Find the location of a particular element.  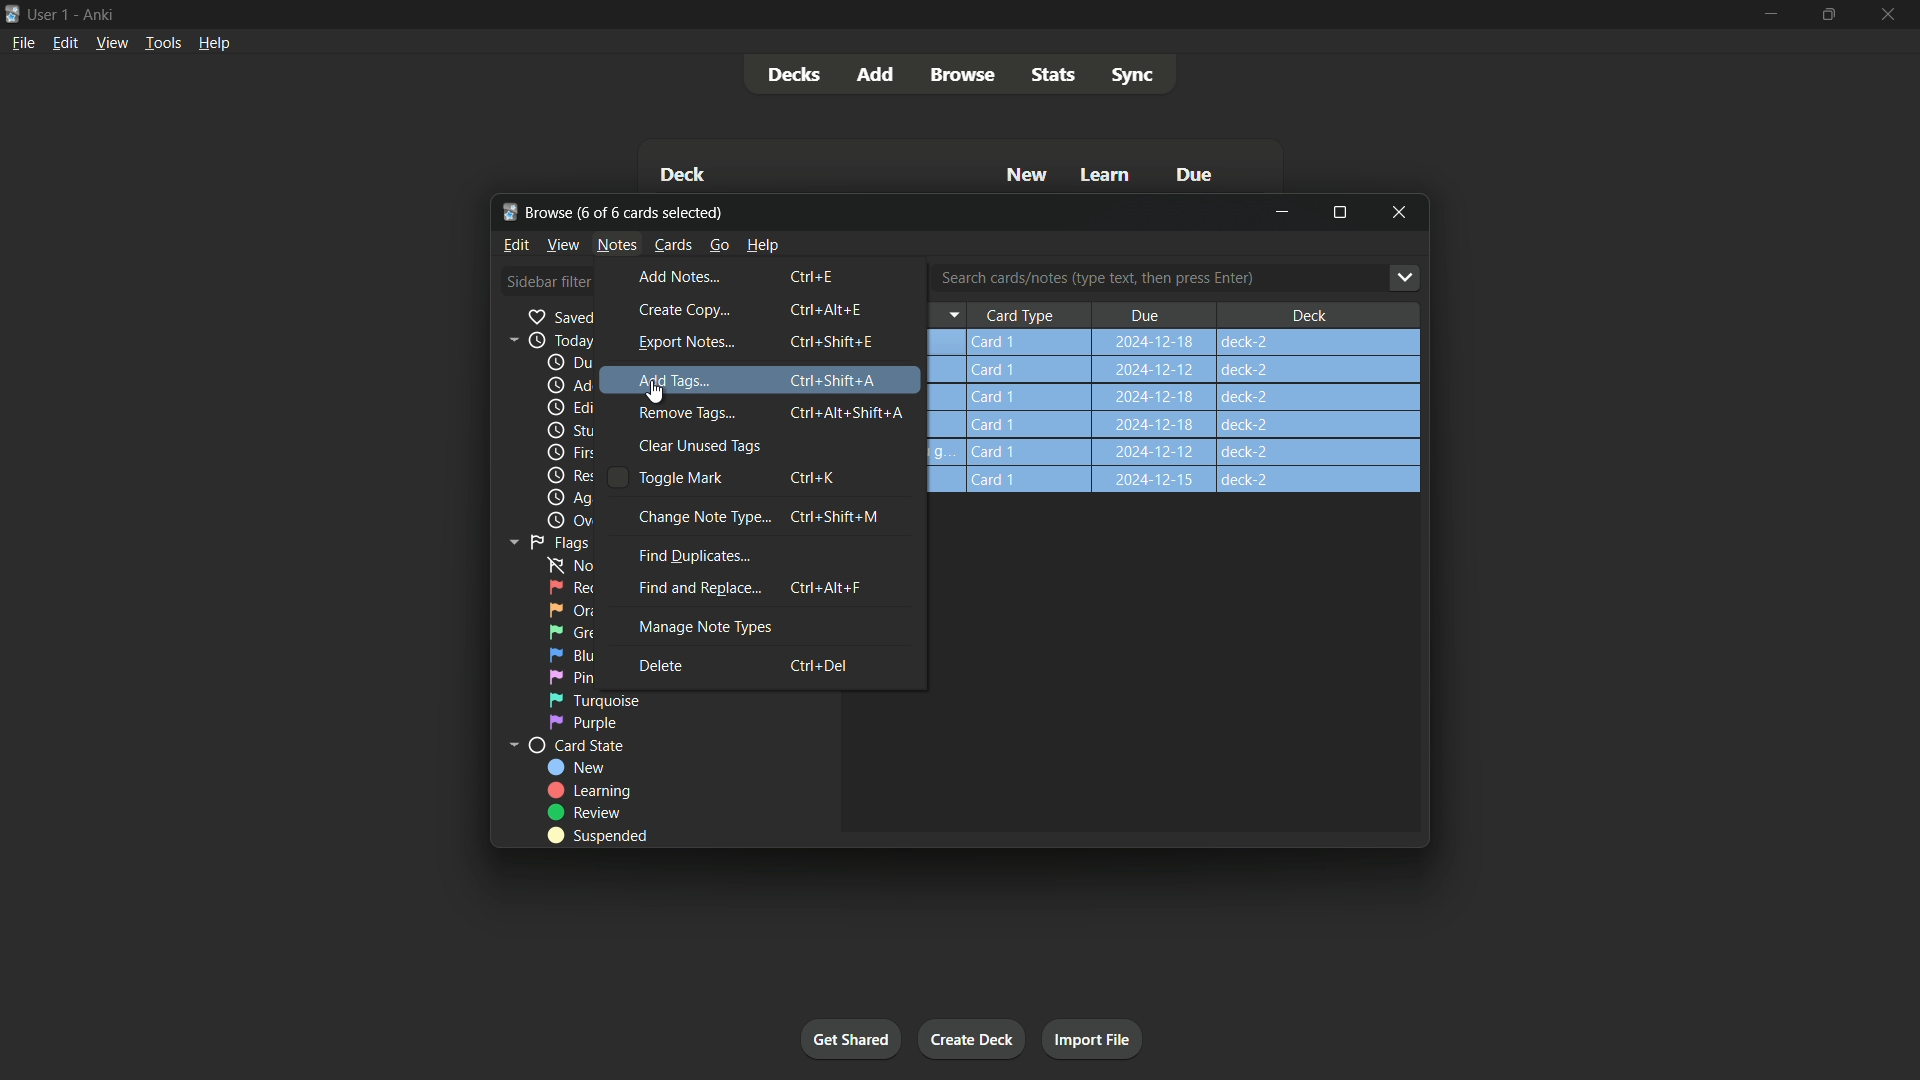

add notes... is located at coordinates (695, 276).